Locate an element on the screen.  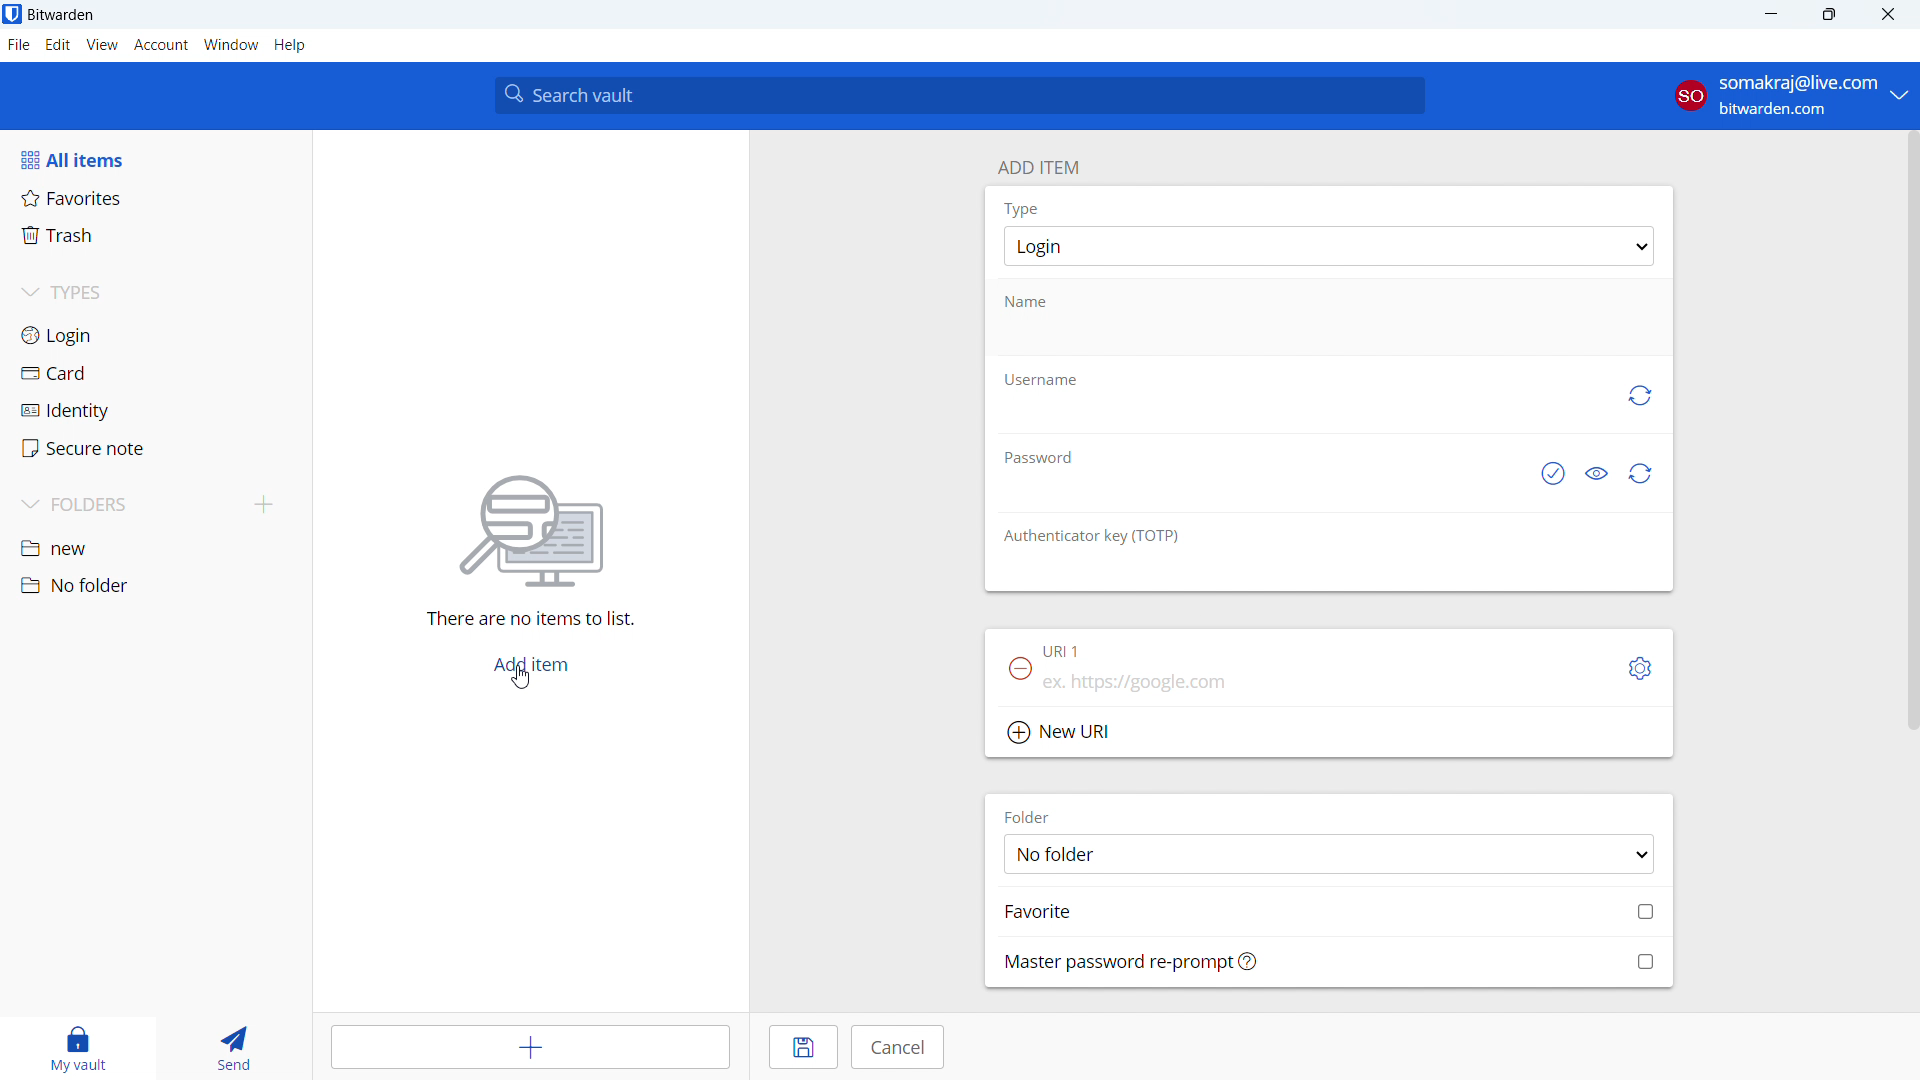
secure note is located at coordinates (156, 448).